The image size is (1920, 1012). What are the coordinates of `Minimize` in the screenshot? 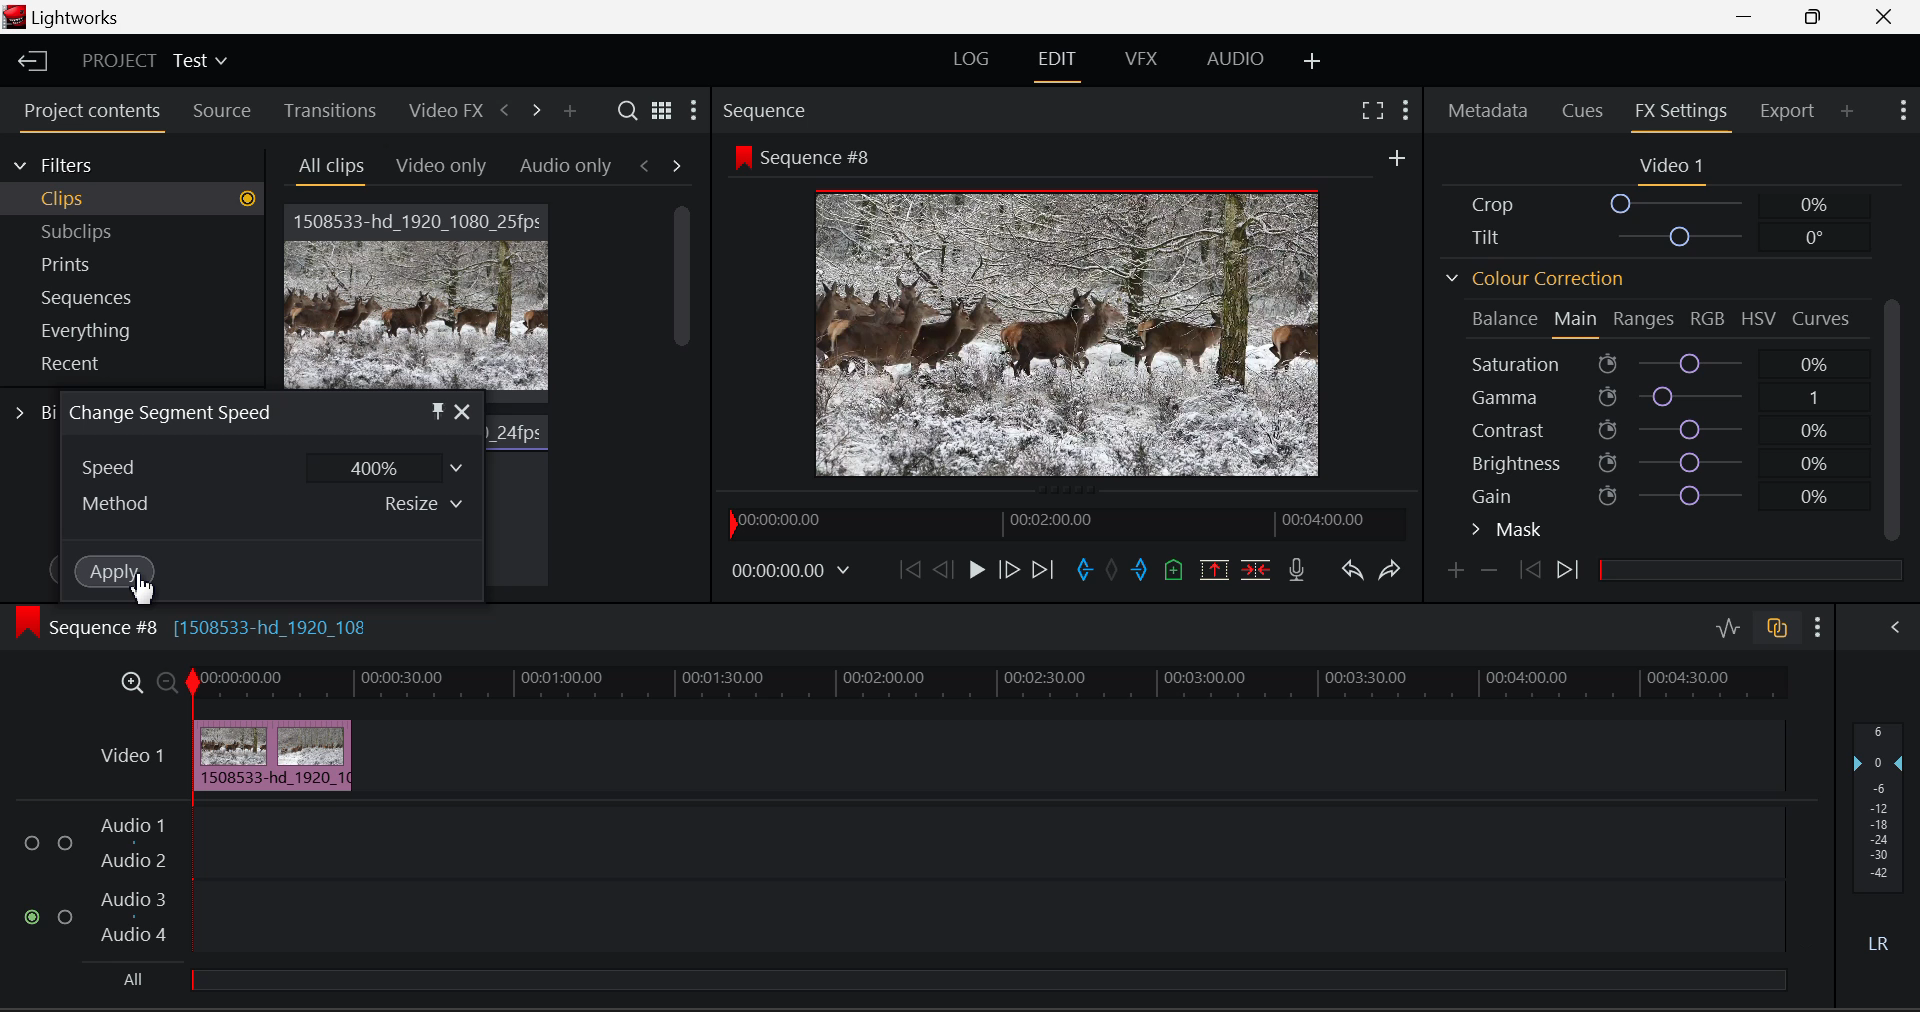 It's located at (1816, 17).